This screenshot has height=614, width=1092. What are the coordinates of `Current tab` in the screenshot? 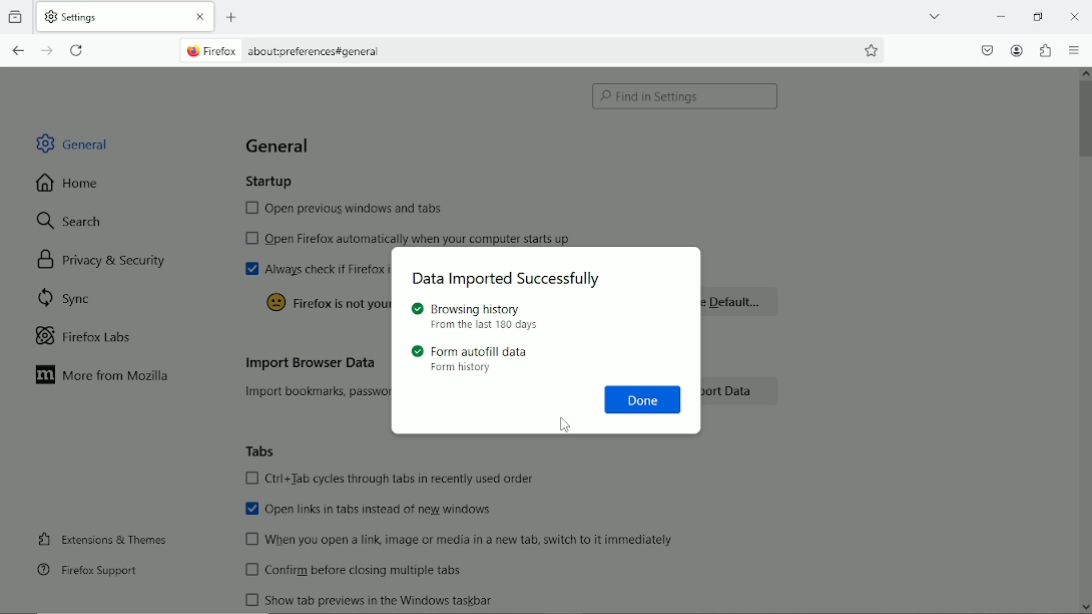 It's located at (124, 17).